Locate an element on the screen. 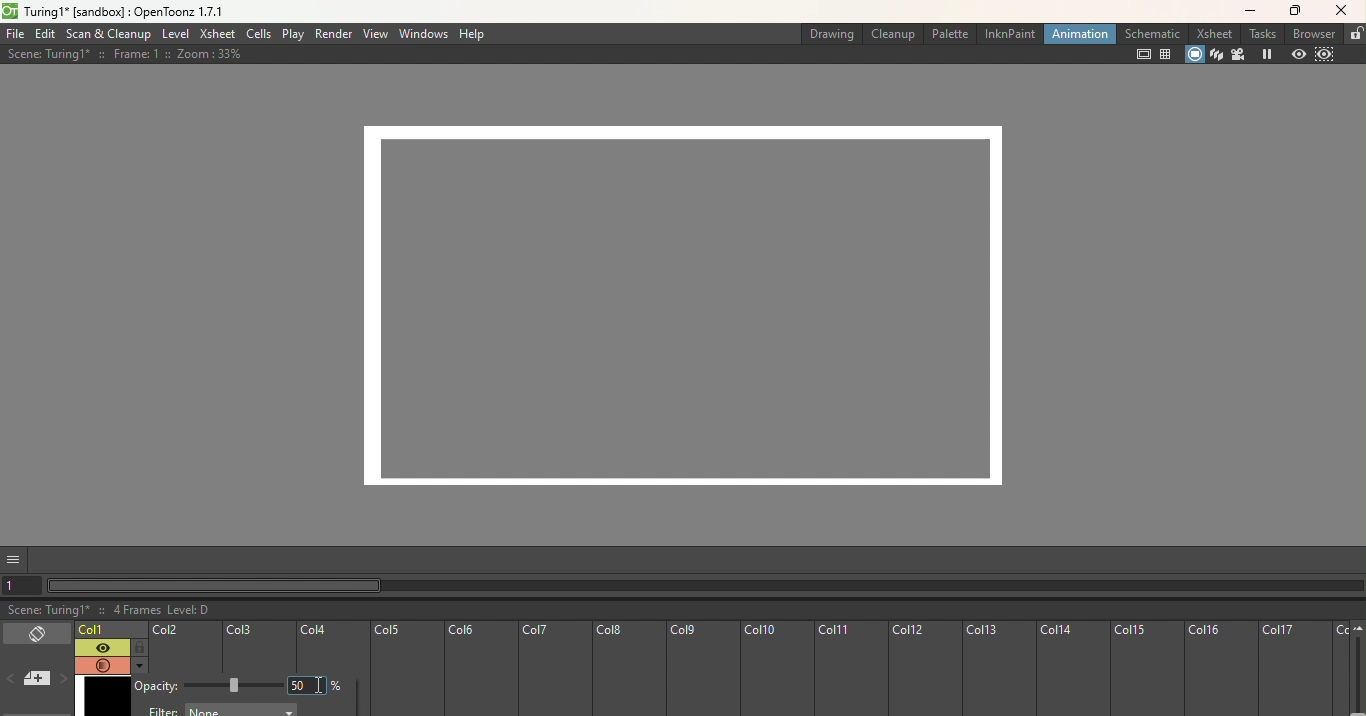  Cells is located at coordinates (256, 34).